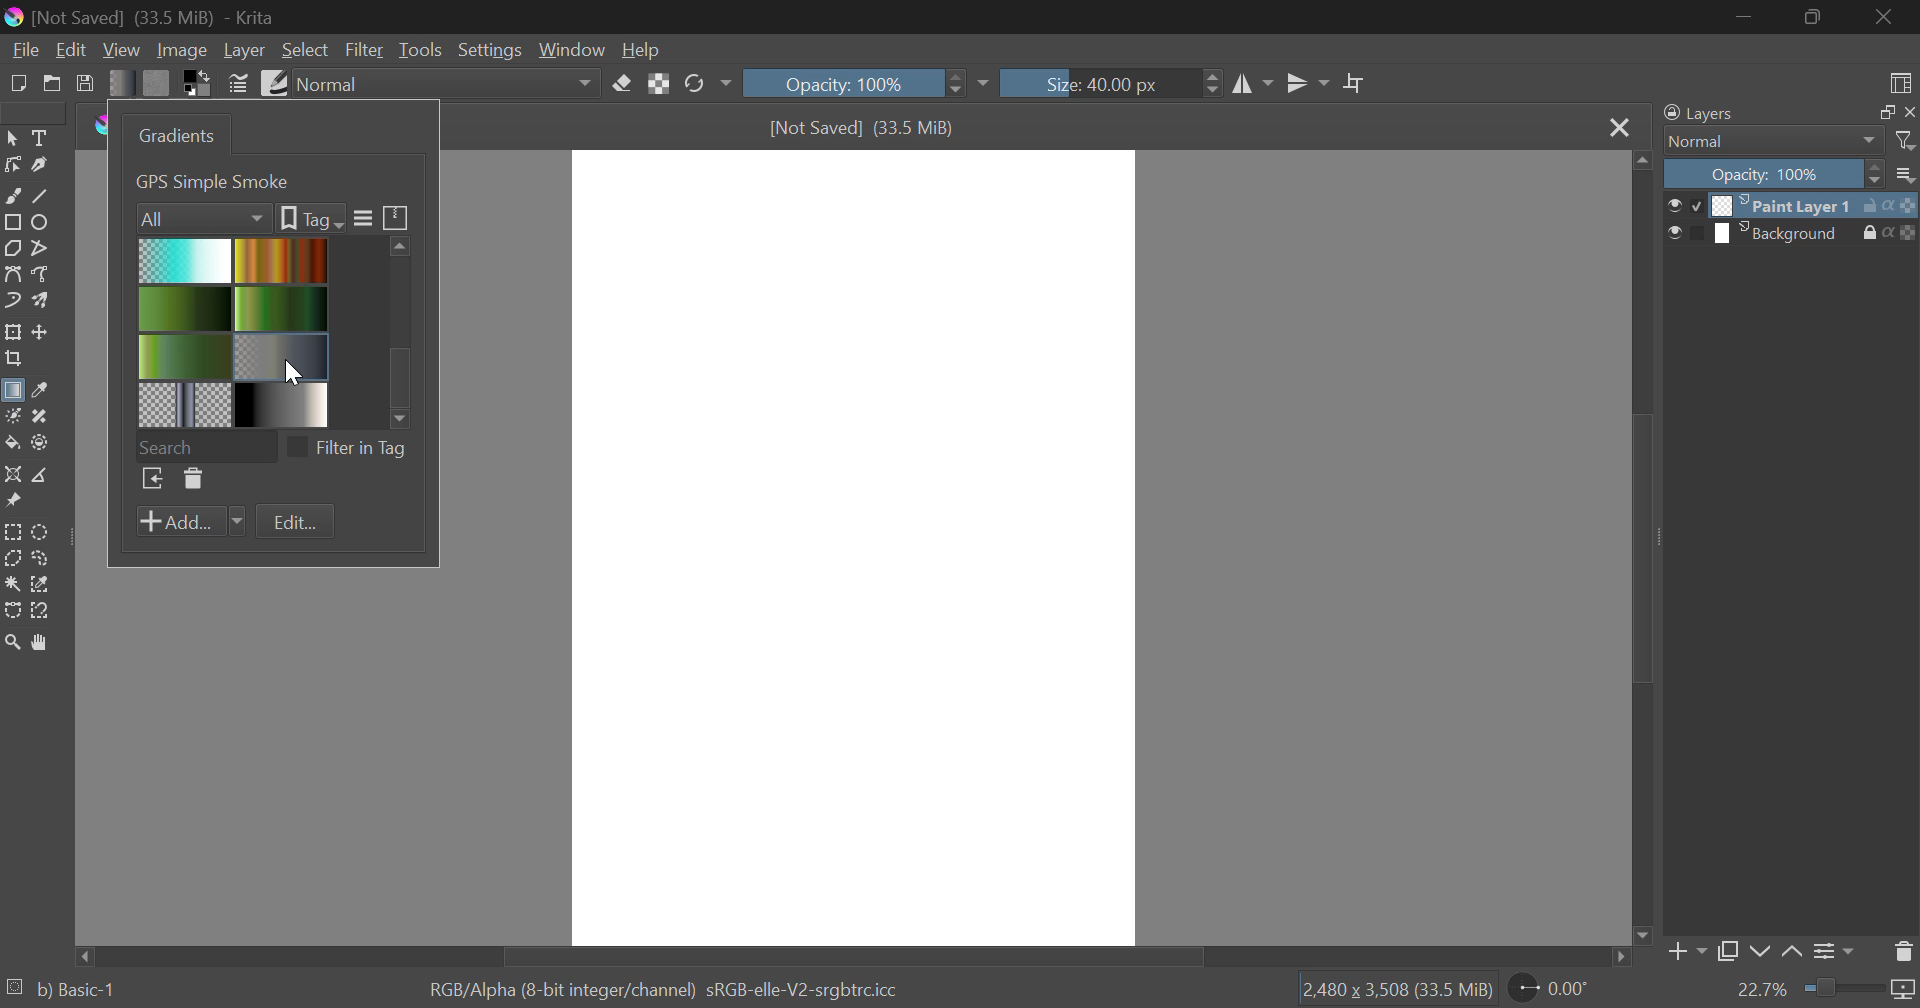 Image resolution: width=1920 pixels, height=1008 pixels. Describe the element at coordinates (204, 216) in the screenshot. I see `All` at that location.